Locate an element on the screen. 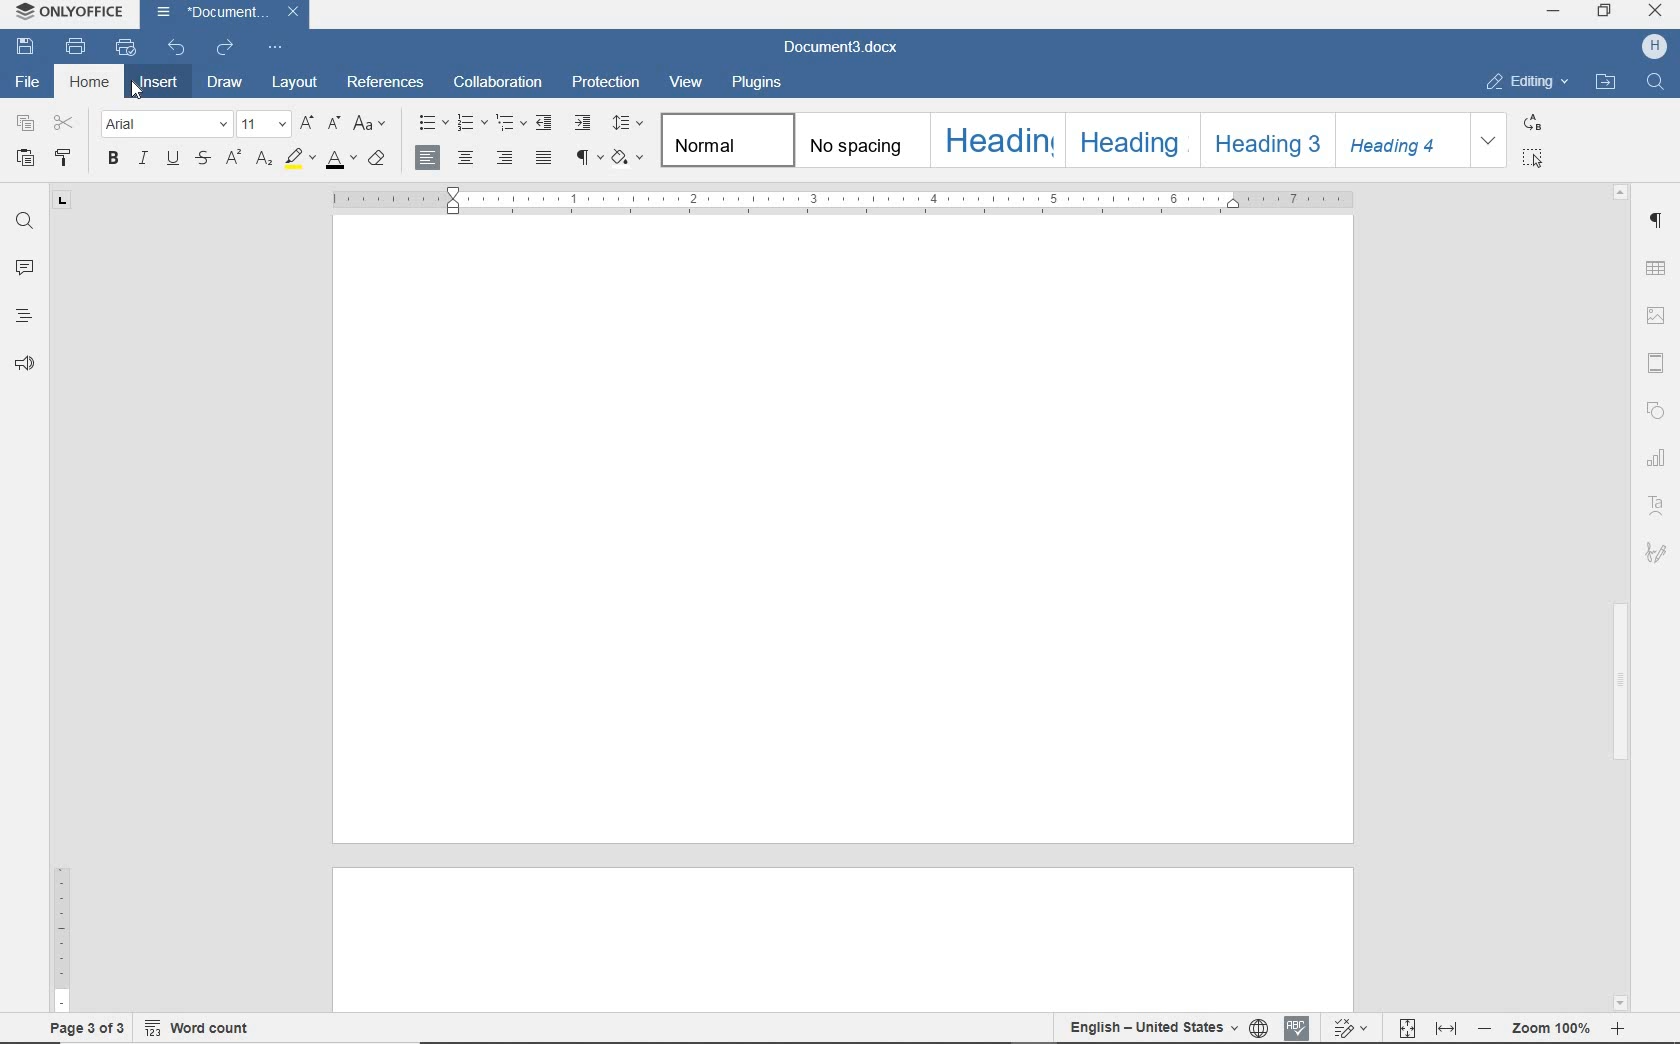  FONT SIZE is located at coordinates (262, 124).